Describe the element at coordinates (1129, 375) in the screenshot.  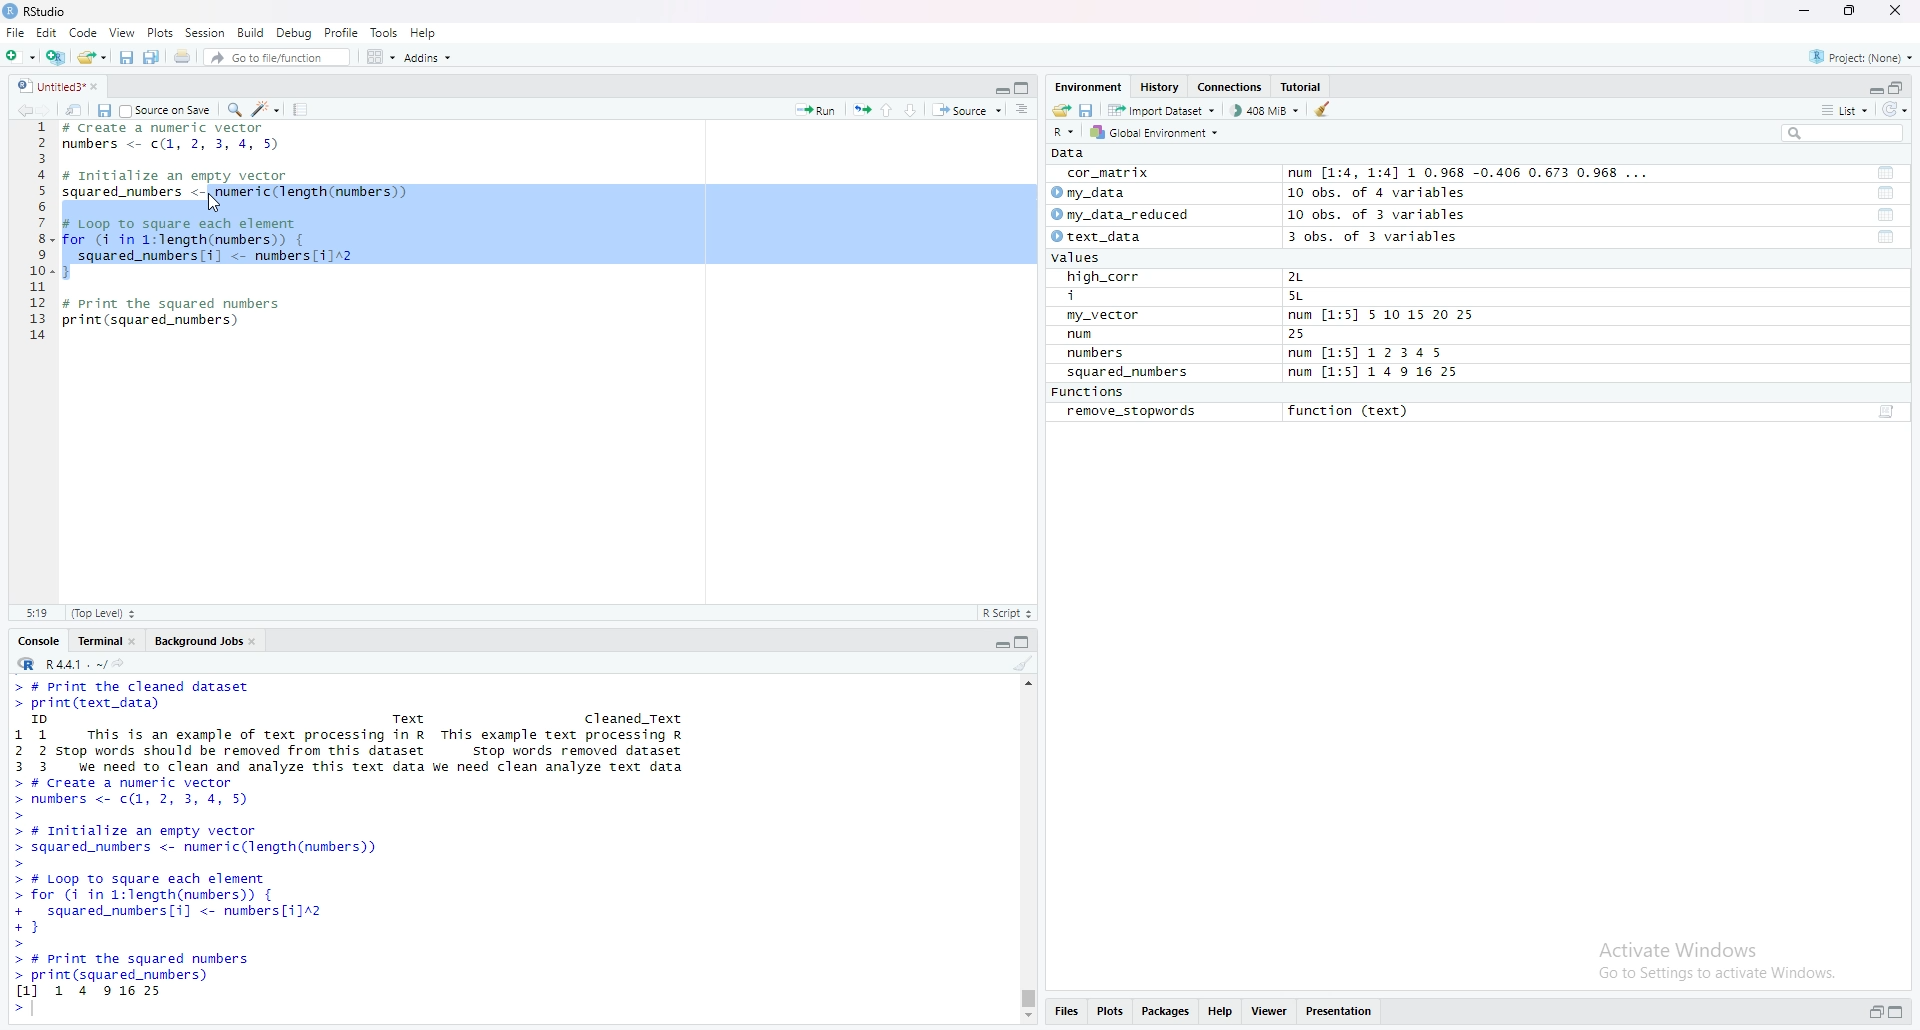
I see `squared_numbers` at that location.